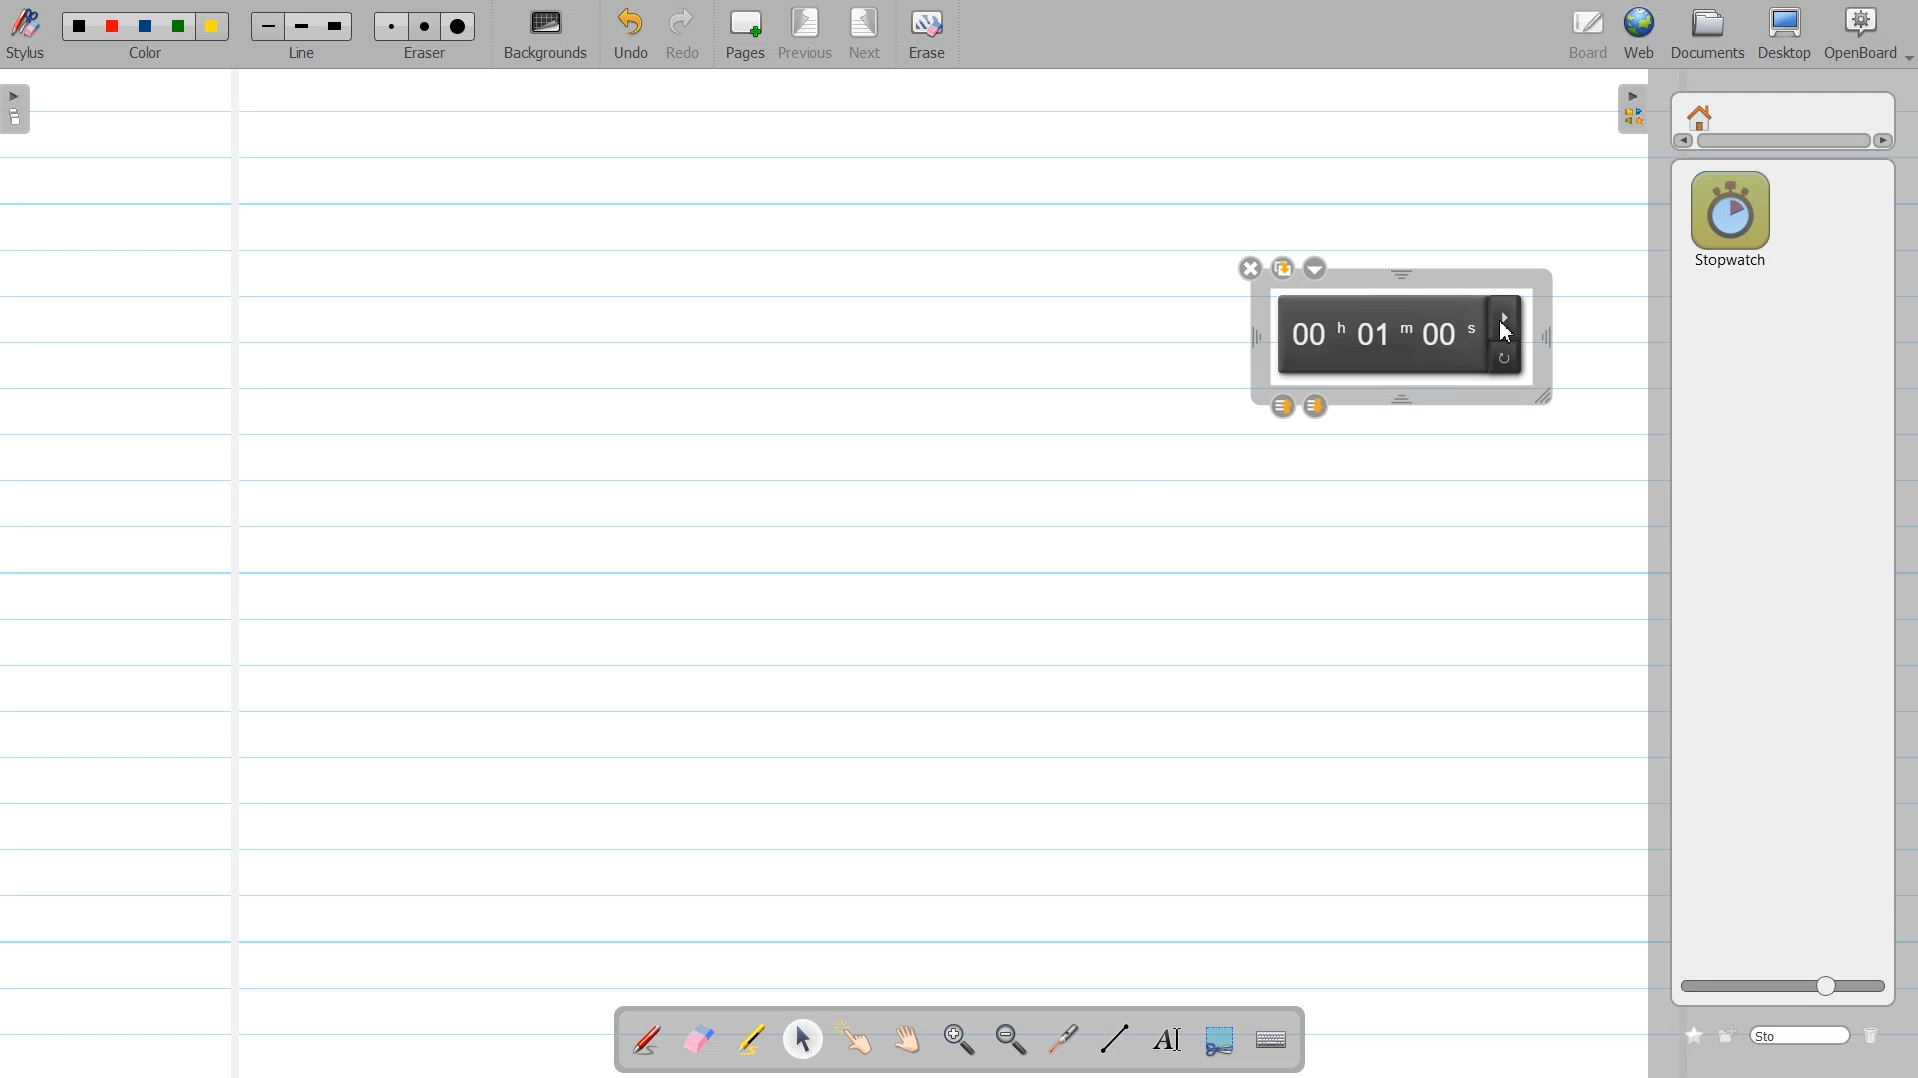 Image resolution: width=1918 pixels, height=1078 pixels. Describe the element at coordinates (1906, 50) in the screenshot. I see `Drop down box` at that location.